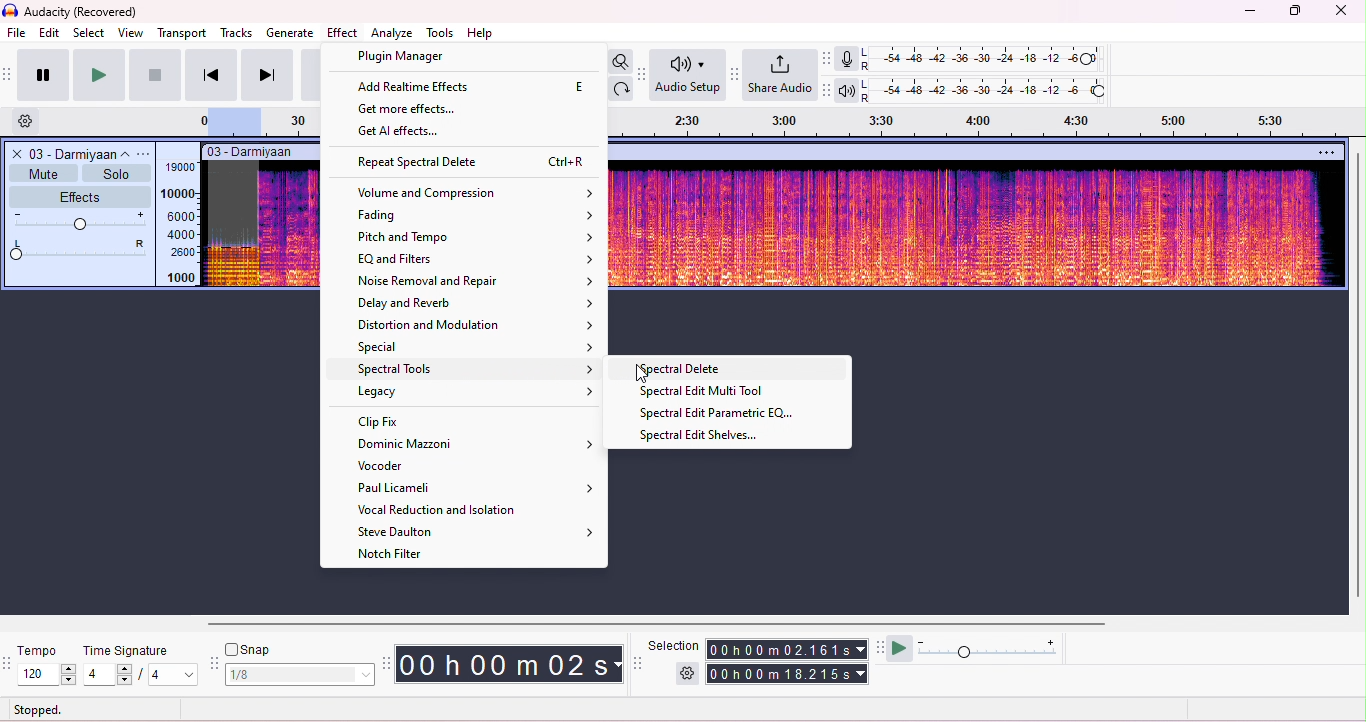  What do you see at coordinates (435, 467) in the screenshot?
I see `vocoder` at bounding box center [435, 467].